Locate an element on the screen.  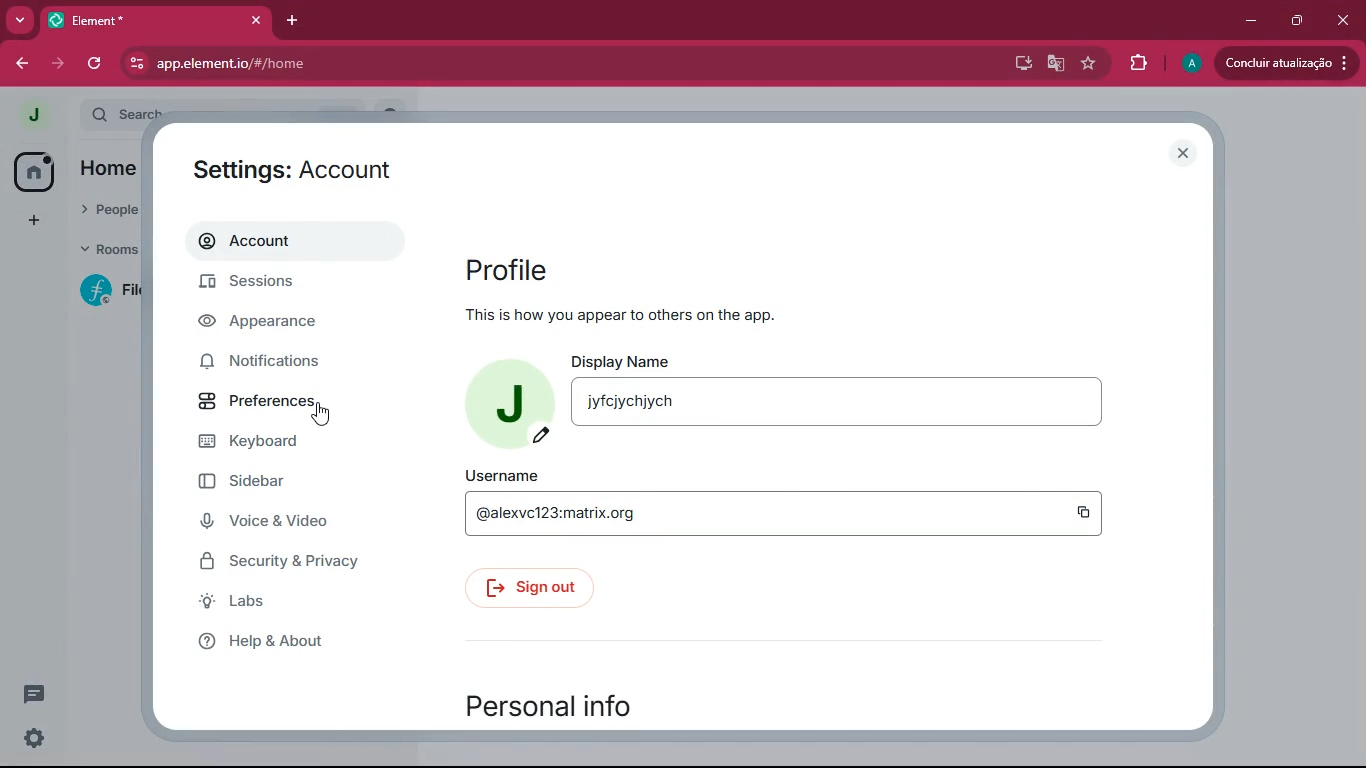
back is located at coordinates (23, 61).